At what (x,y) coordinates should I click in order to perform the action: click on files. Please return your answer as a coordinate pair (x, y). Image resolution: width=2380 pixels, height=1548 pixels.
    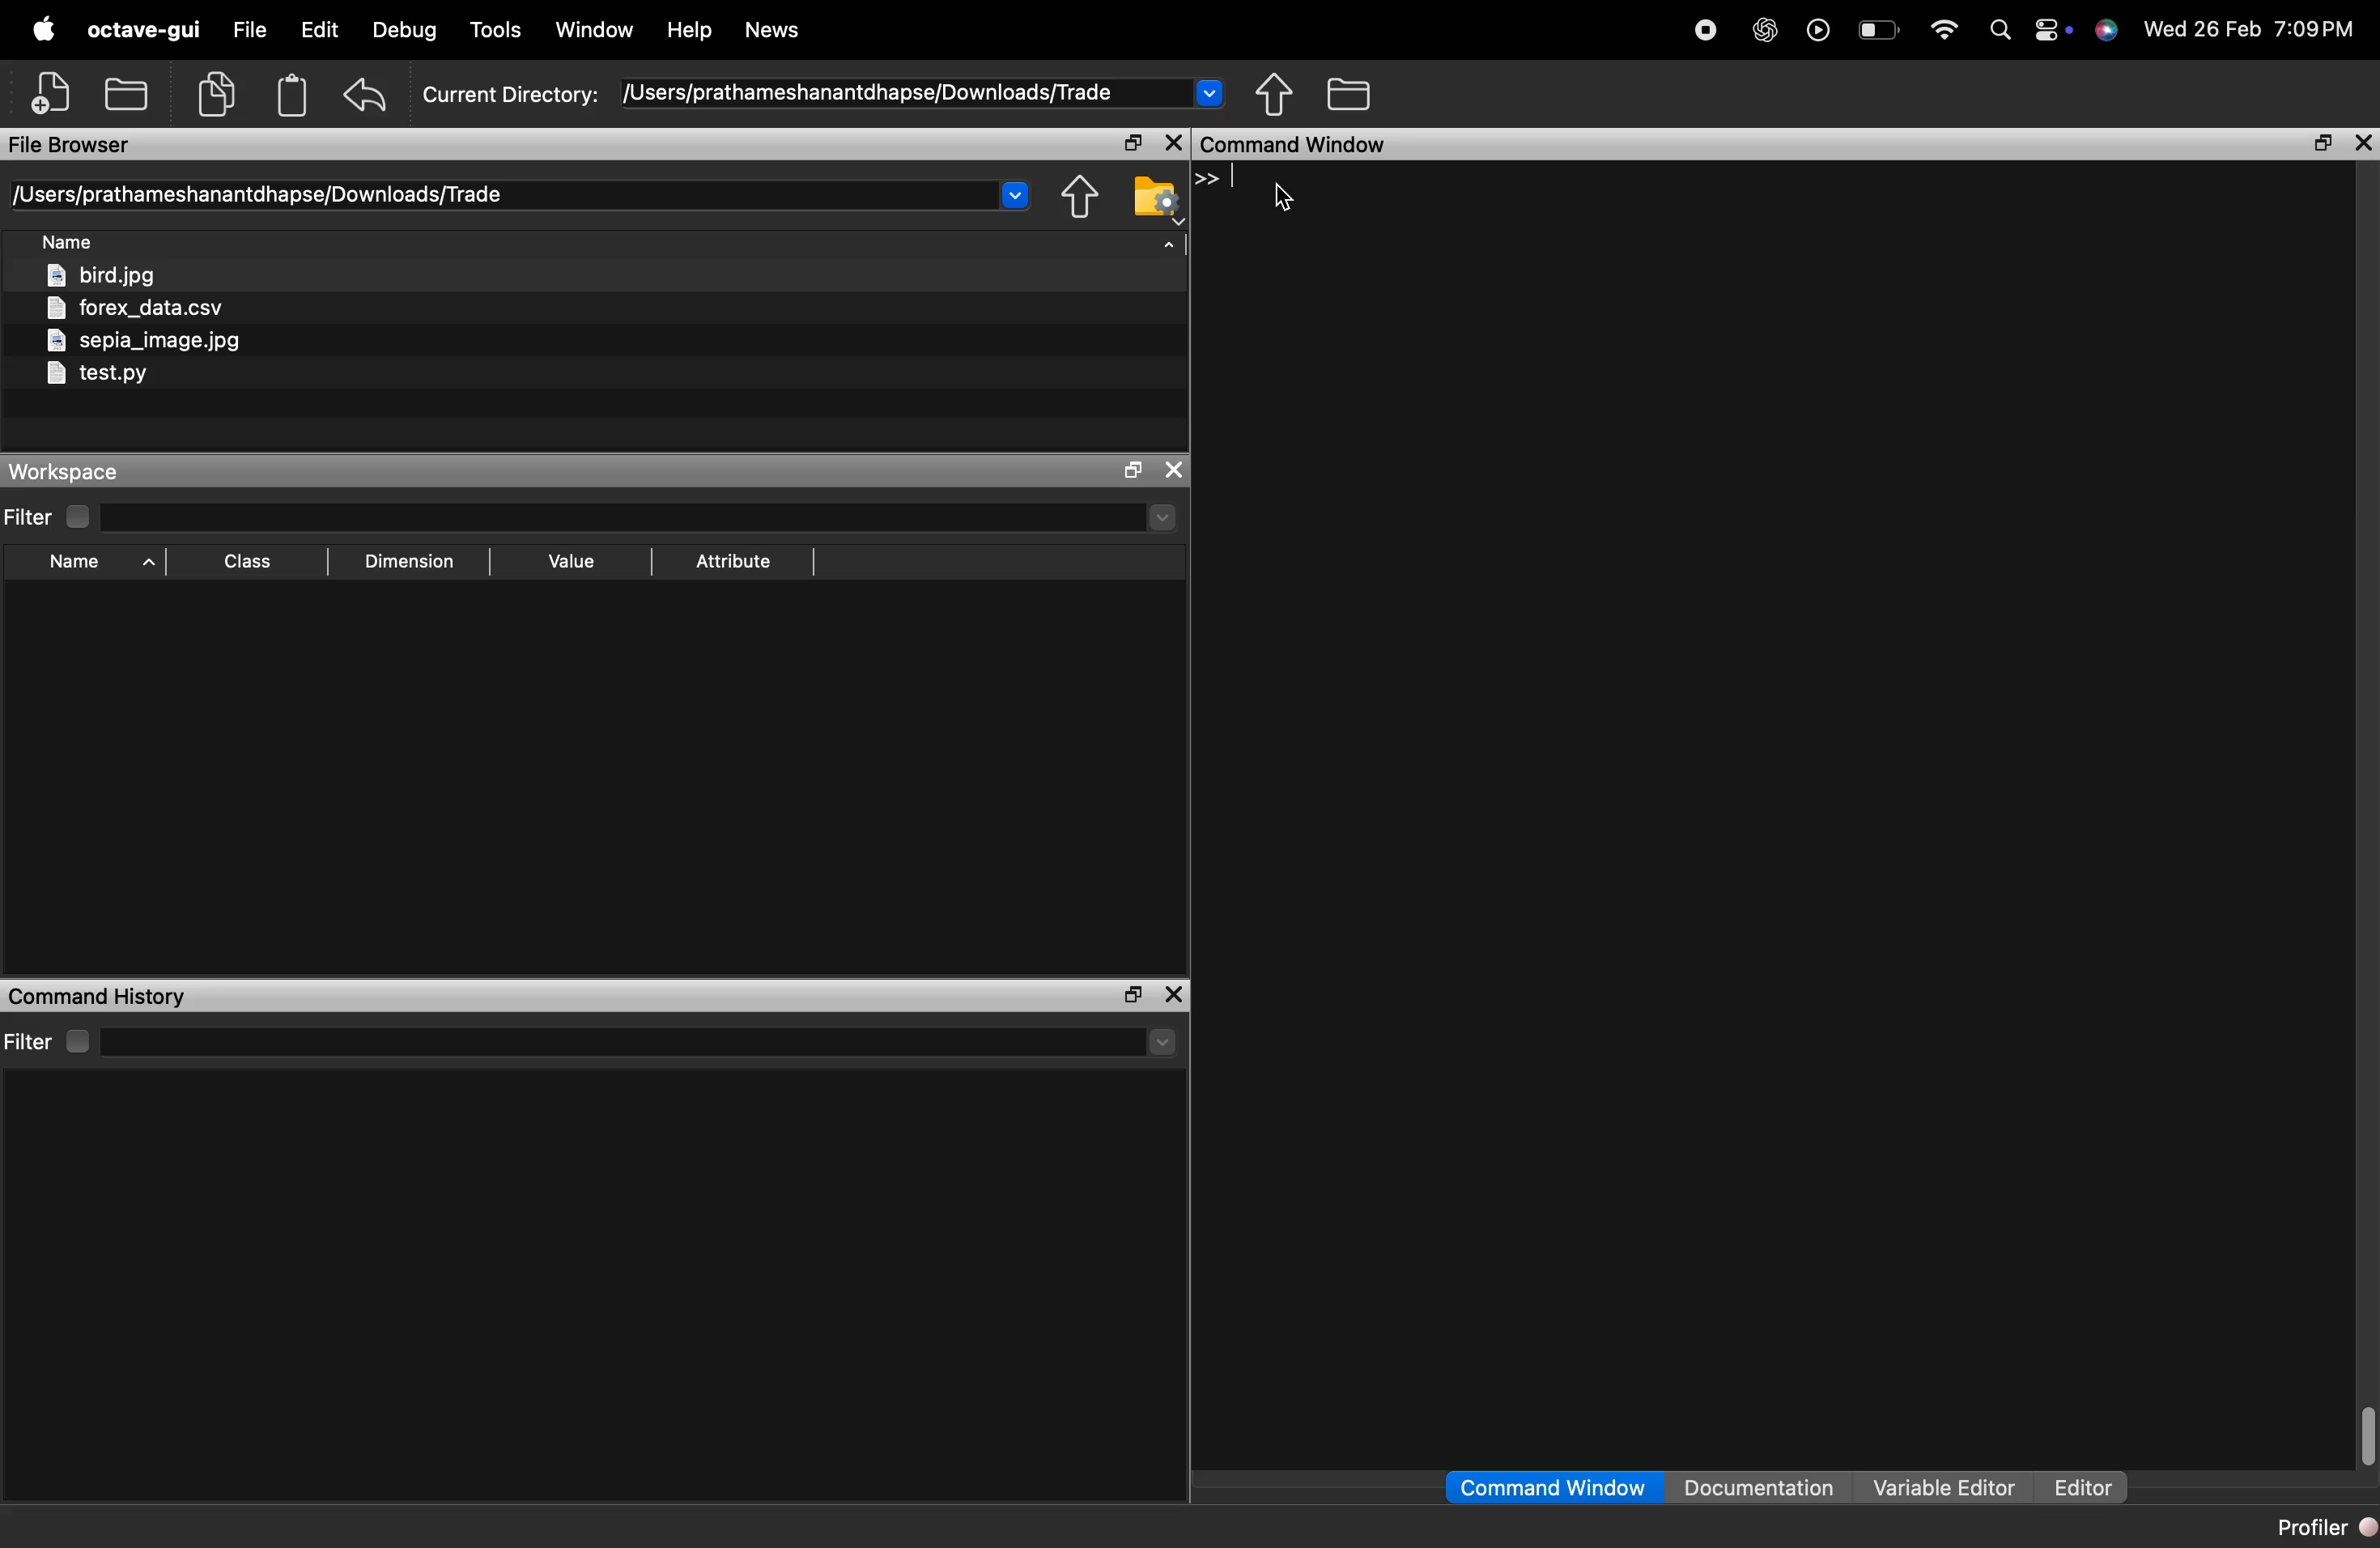
    Looking at the image, I should click on (187, 330).